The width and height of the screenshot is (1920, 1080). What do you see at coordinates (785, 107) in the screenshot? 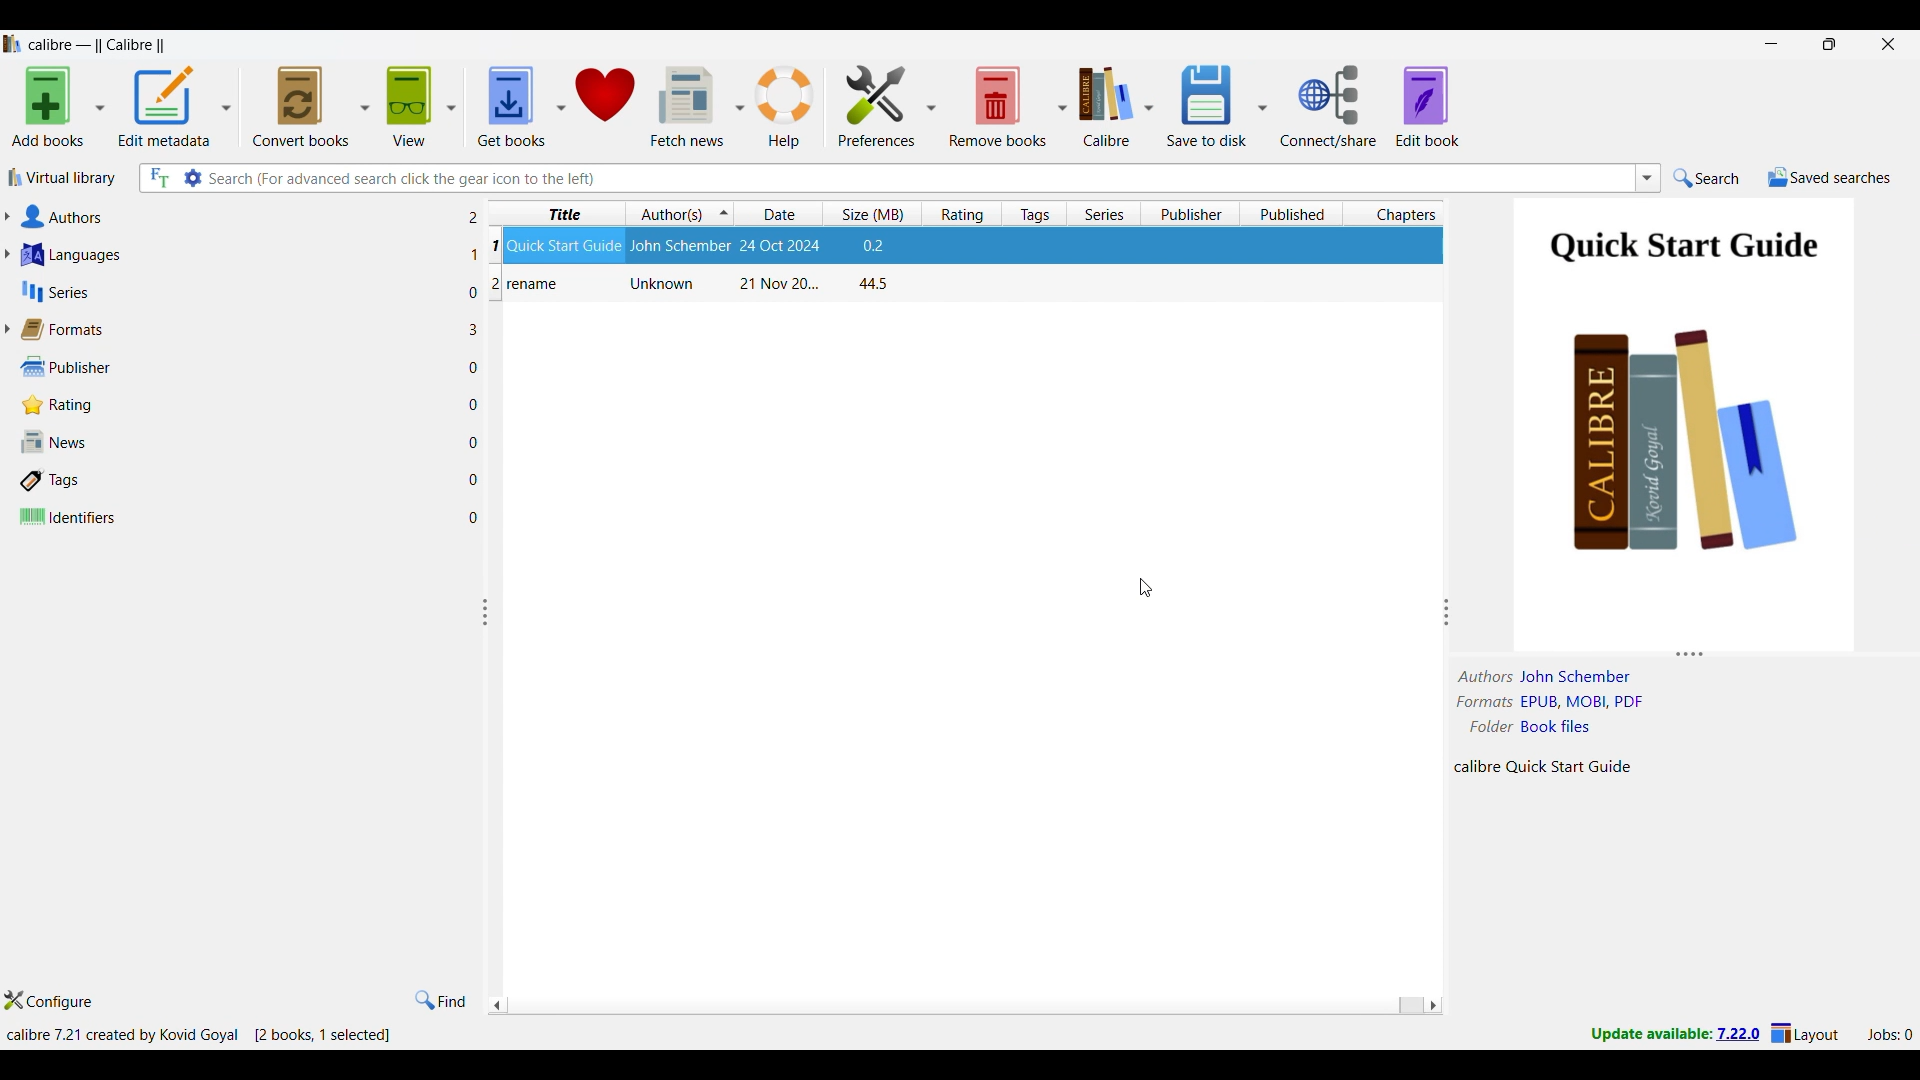
I see `Help` at bounding box center [785, 107].